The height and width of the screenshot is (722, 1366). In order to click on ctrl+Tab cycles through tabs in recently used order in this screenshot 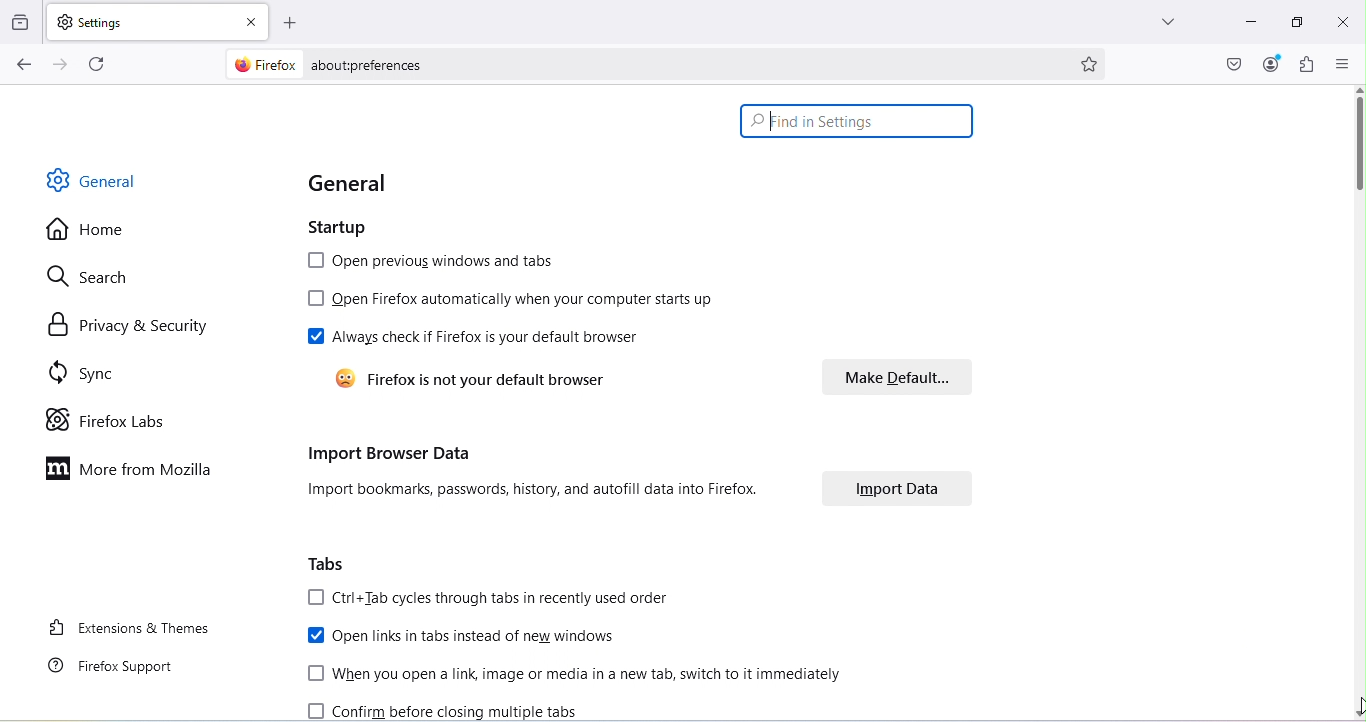, I will do `click(495, 601)`.